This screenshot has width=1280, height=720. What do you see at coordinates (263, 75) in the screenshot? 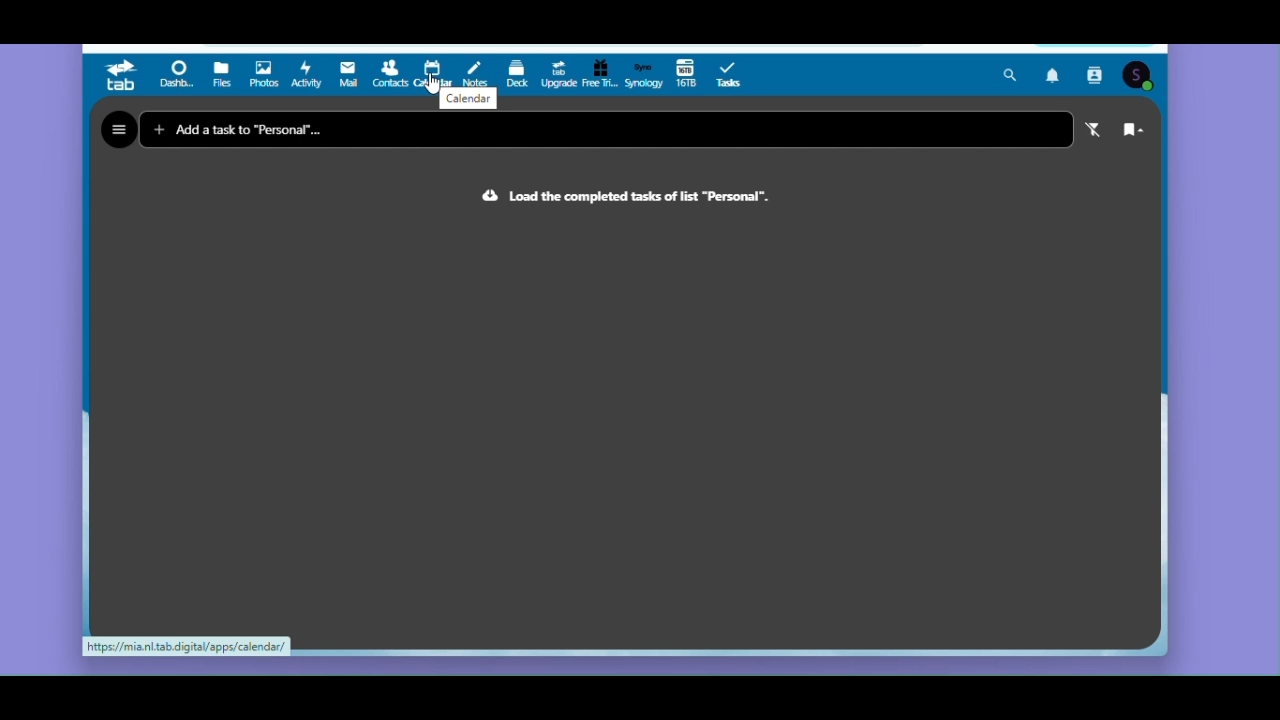
I see `Photos` at bounding box center [263, 75].